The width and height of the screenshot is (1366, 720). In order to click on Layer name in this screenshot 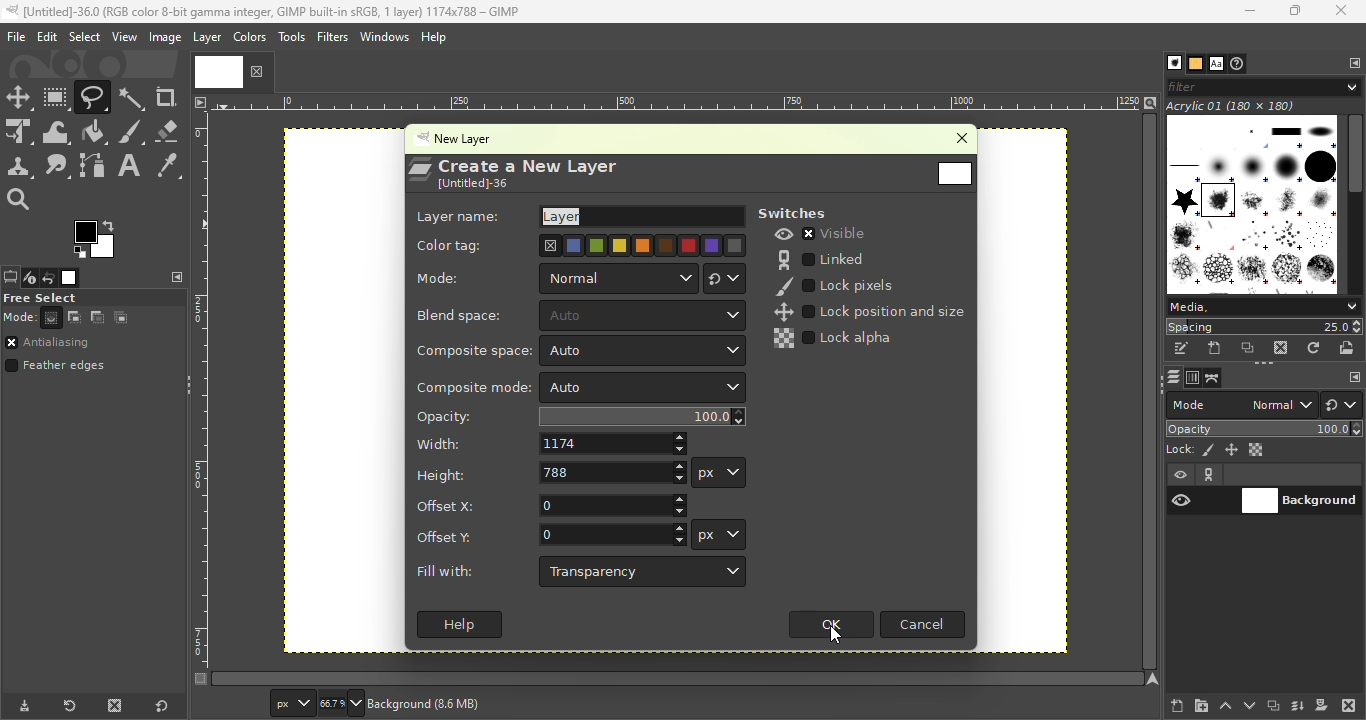, I will do `click(578, 216)`.